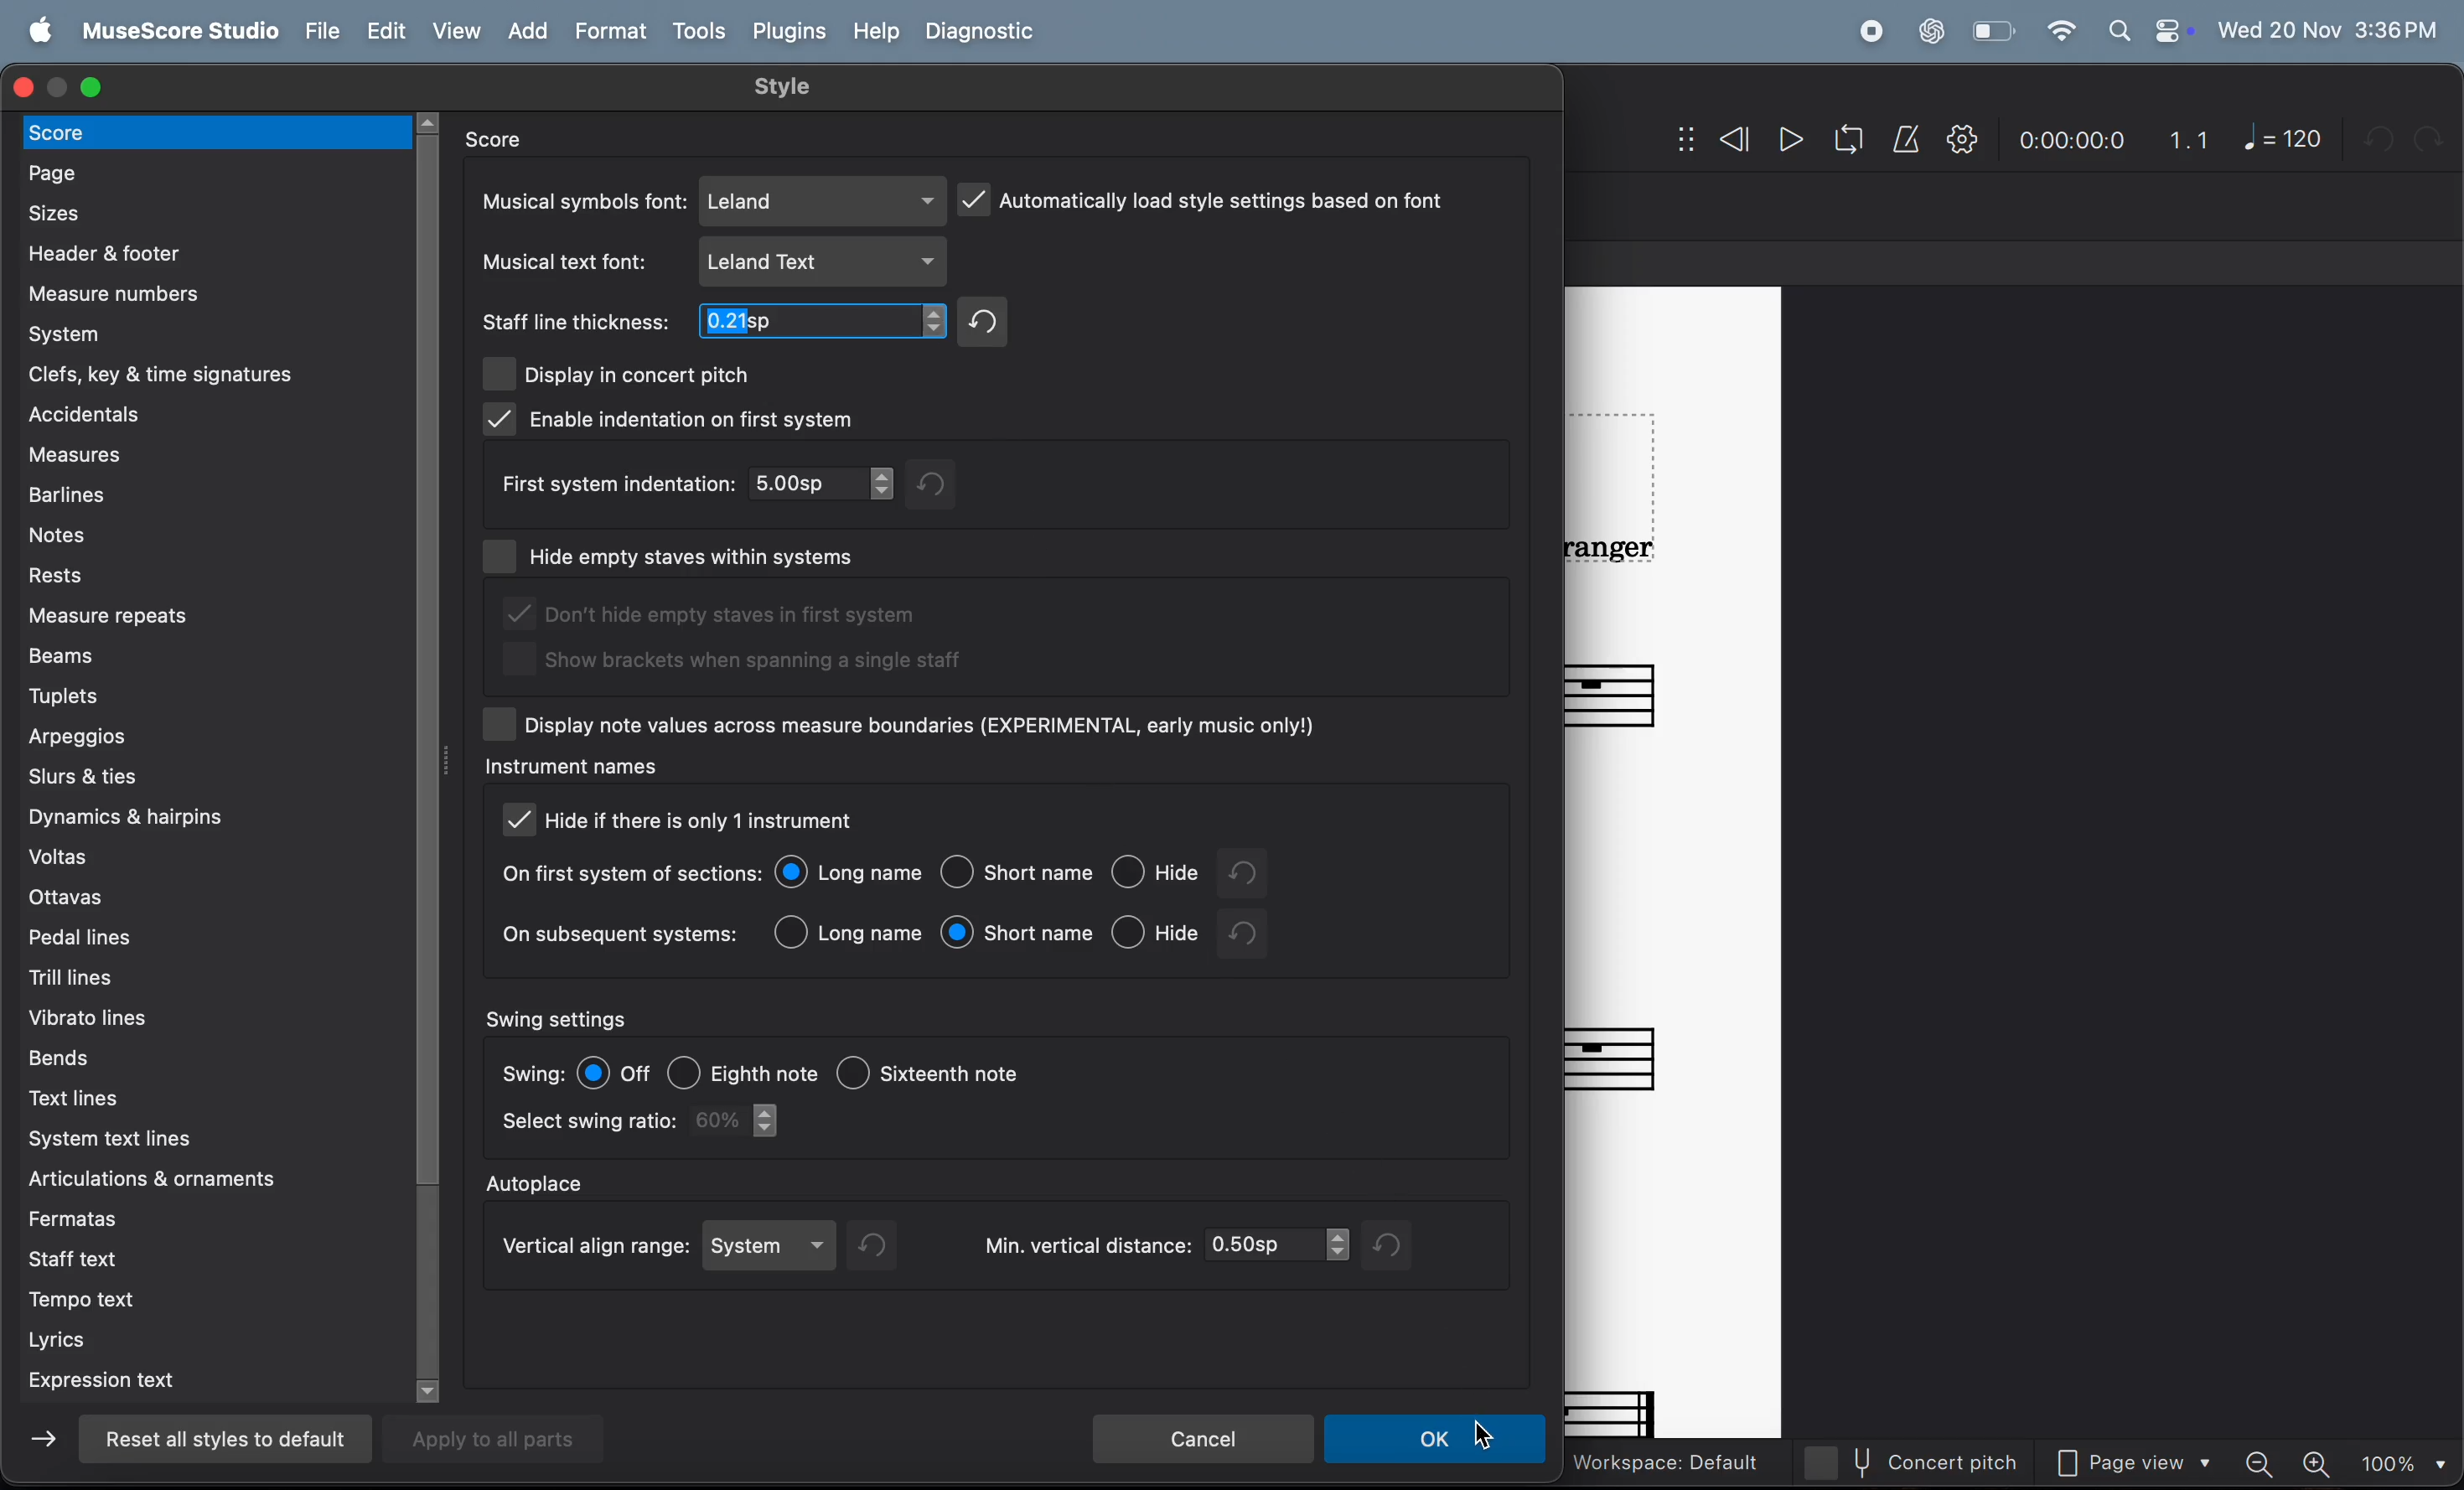 Image resolution: width=2464 pixels, height=1490 pixels. I want to click on settings, so click(1962, 140).